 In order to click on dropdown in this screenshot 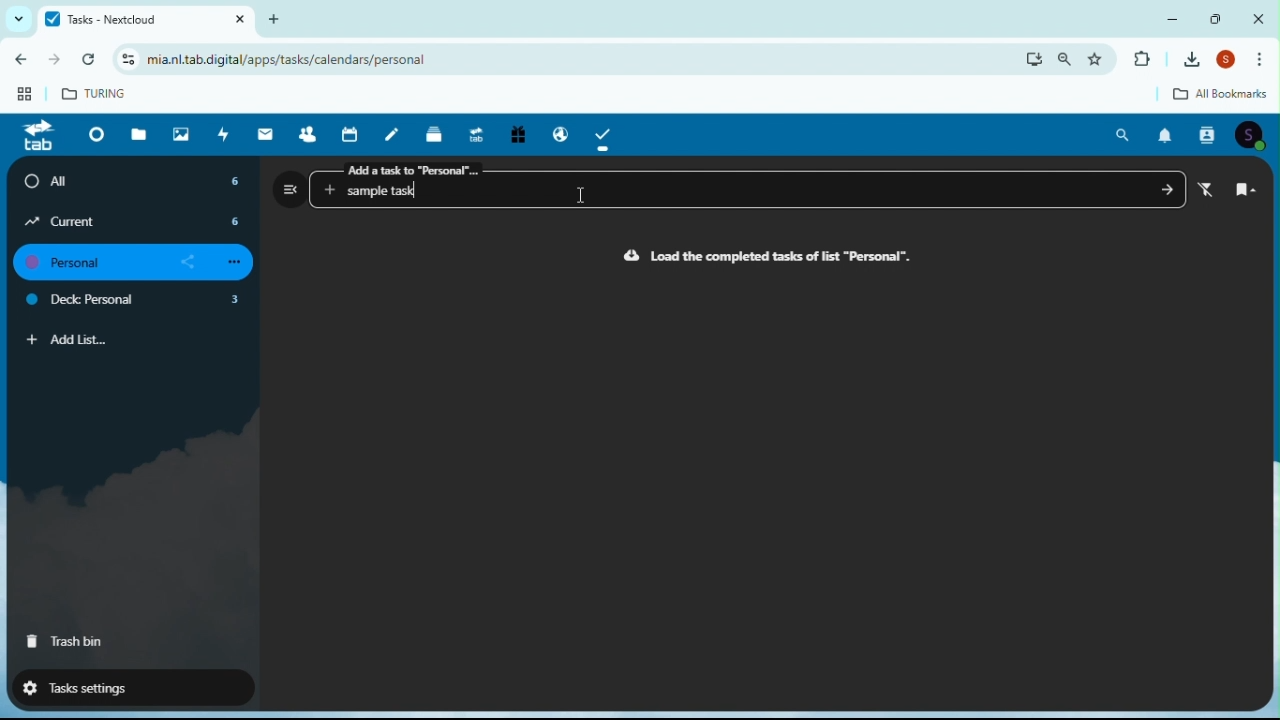, I will do `click(15, 19)`.